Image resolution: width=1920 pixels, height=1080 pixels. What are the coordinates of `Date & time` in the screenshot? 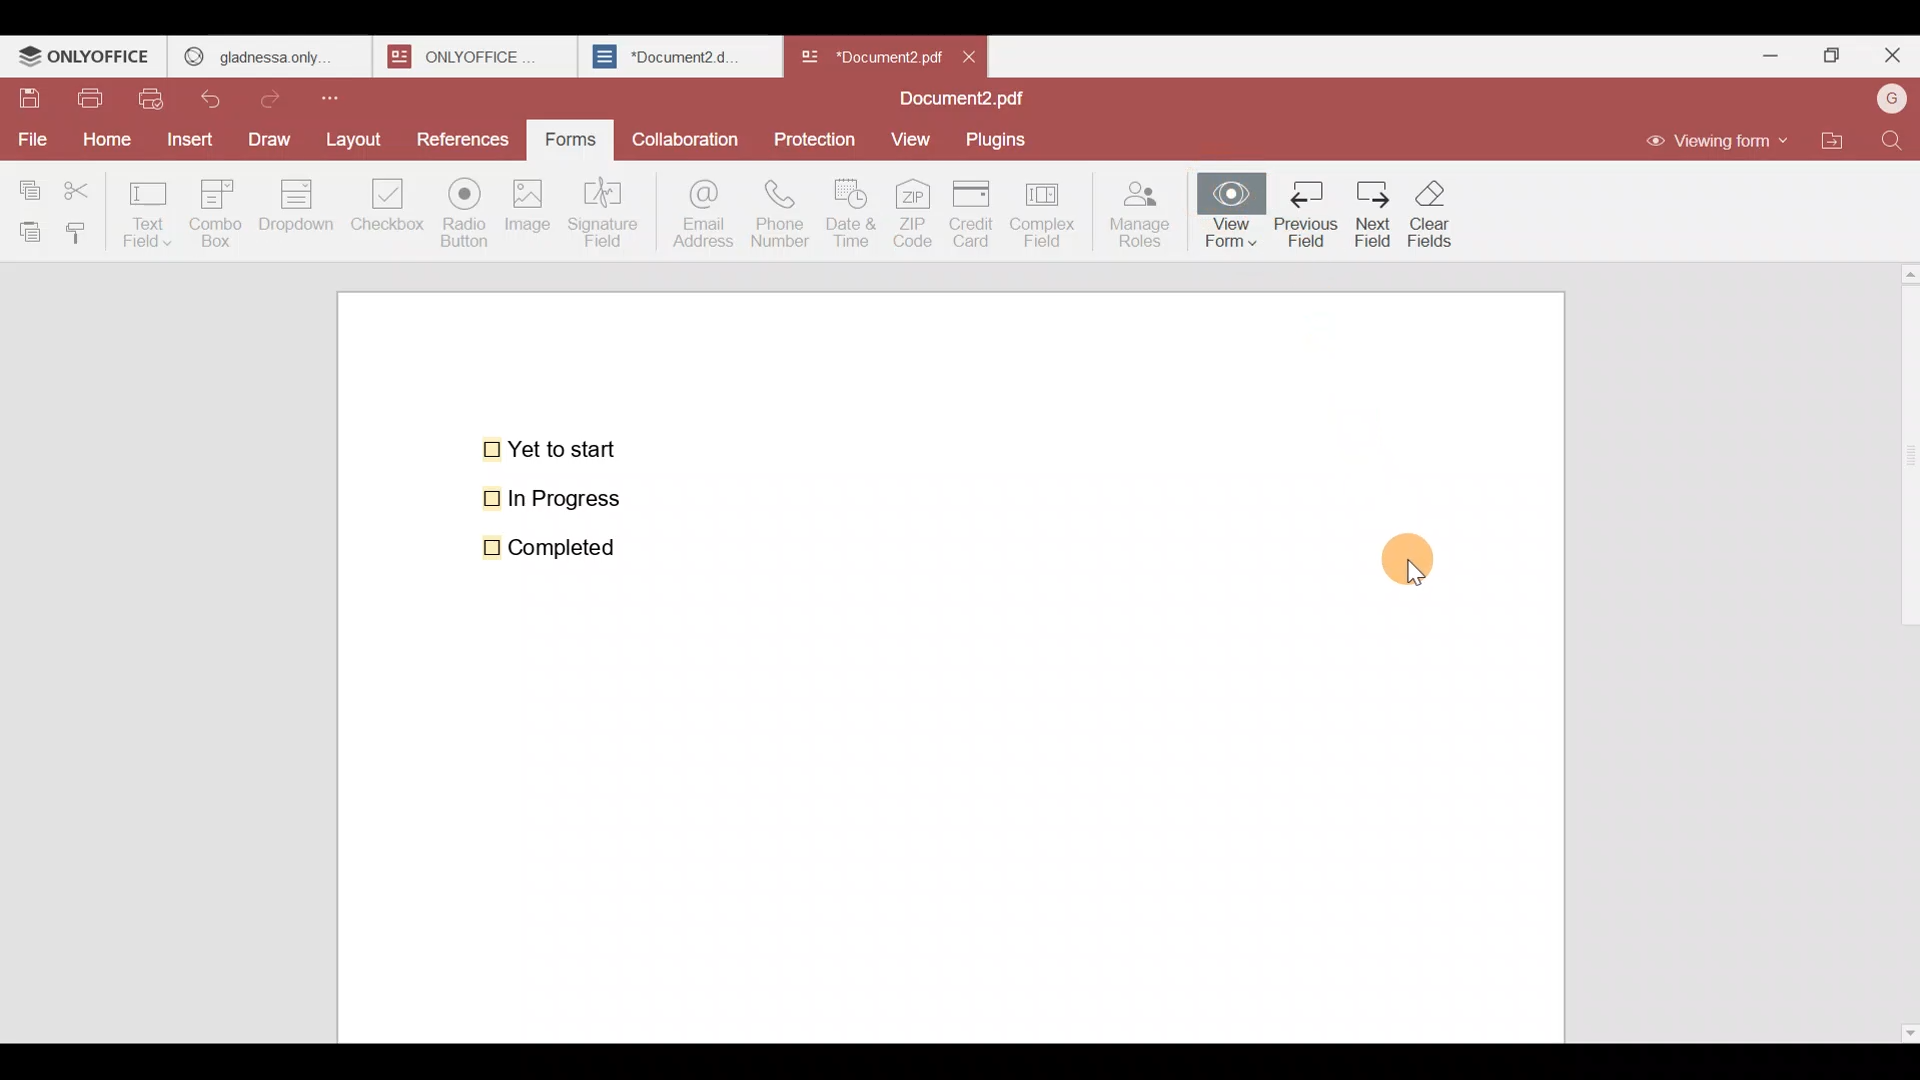 It's located at (856, 213).